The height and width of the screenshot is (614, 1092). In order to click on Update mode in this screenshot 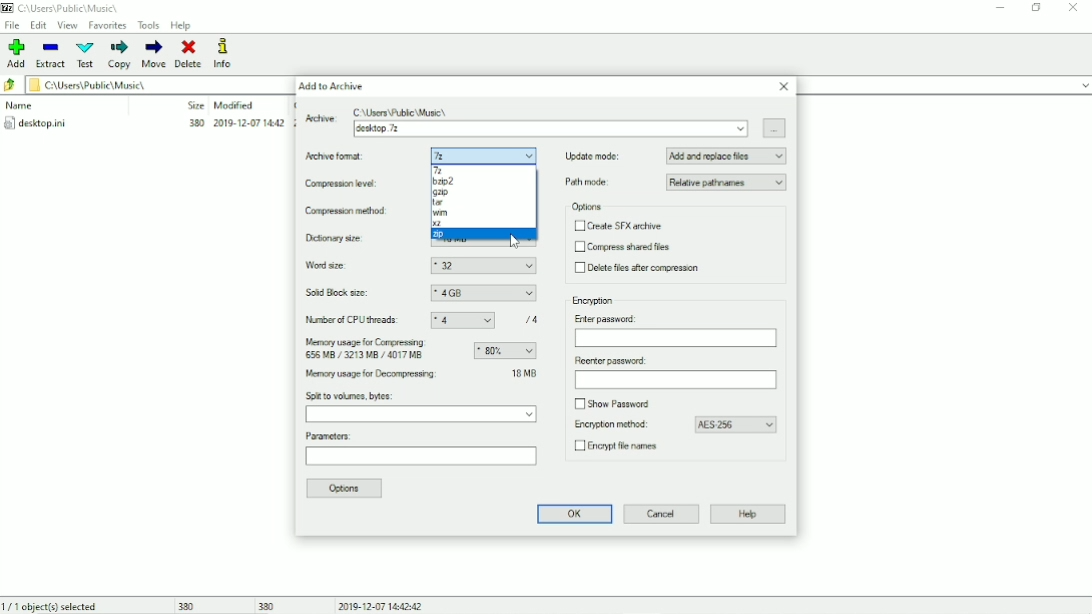, I will do `click(676, 155)`.